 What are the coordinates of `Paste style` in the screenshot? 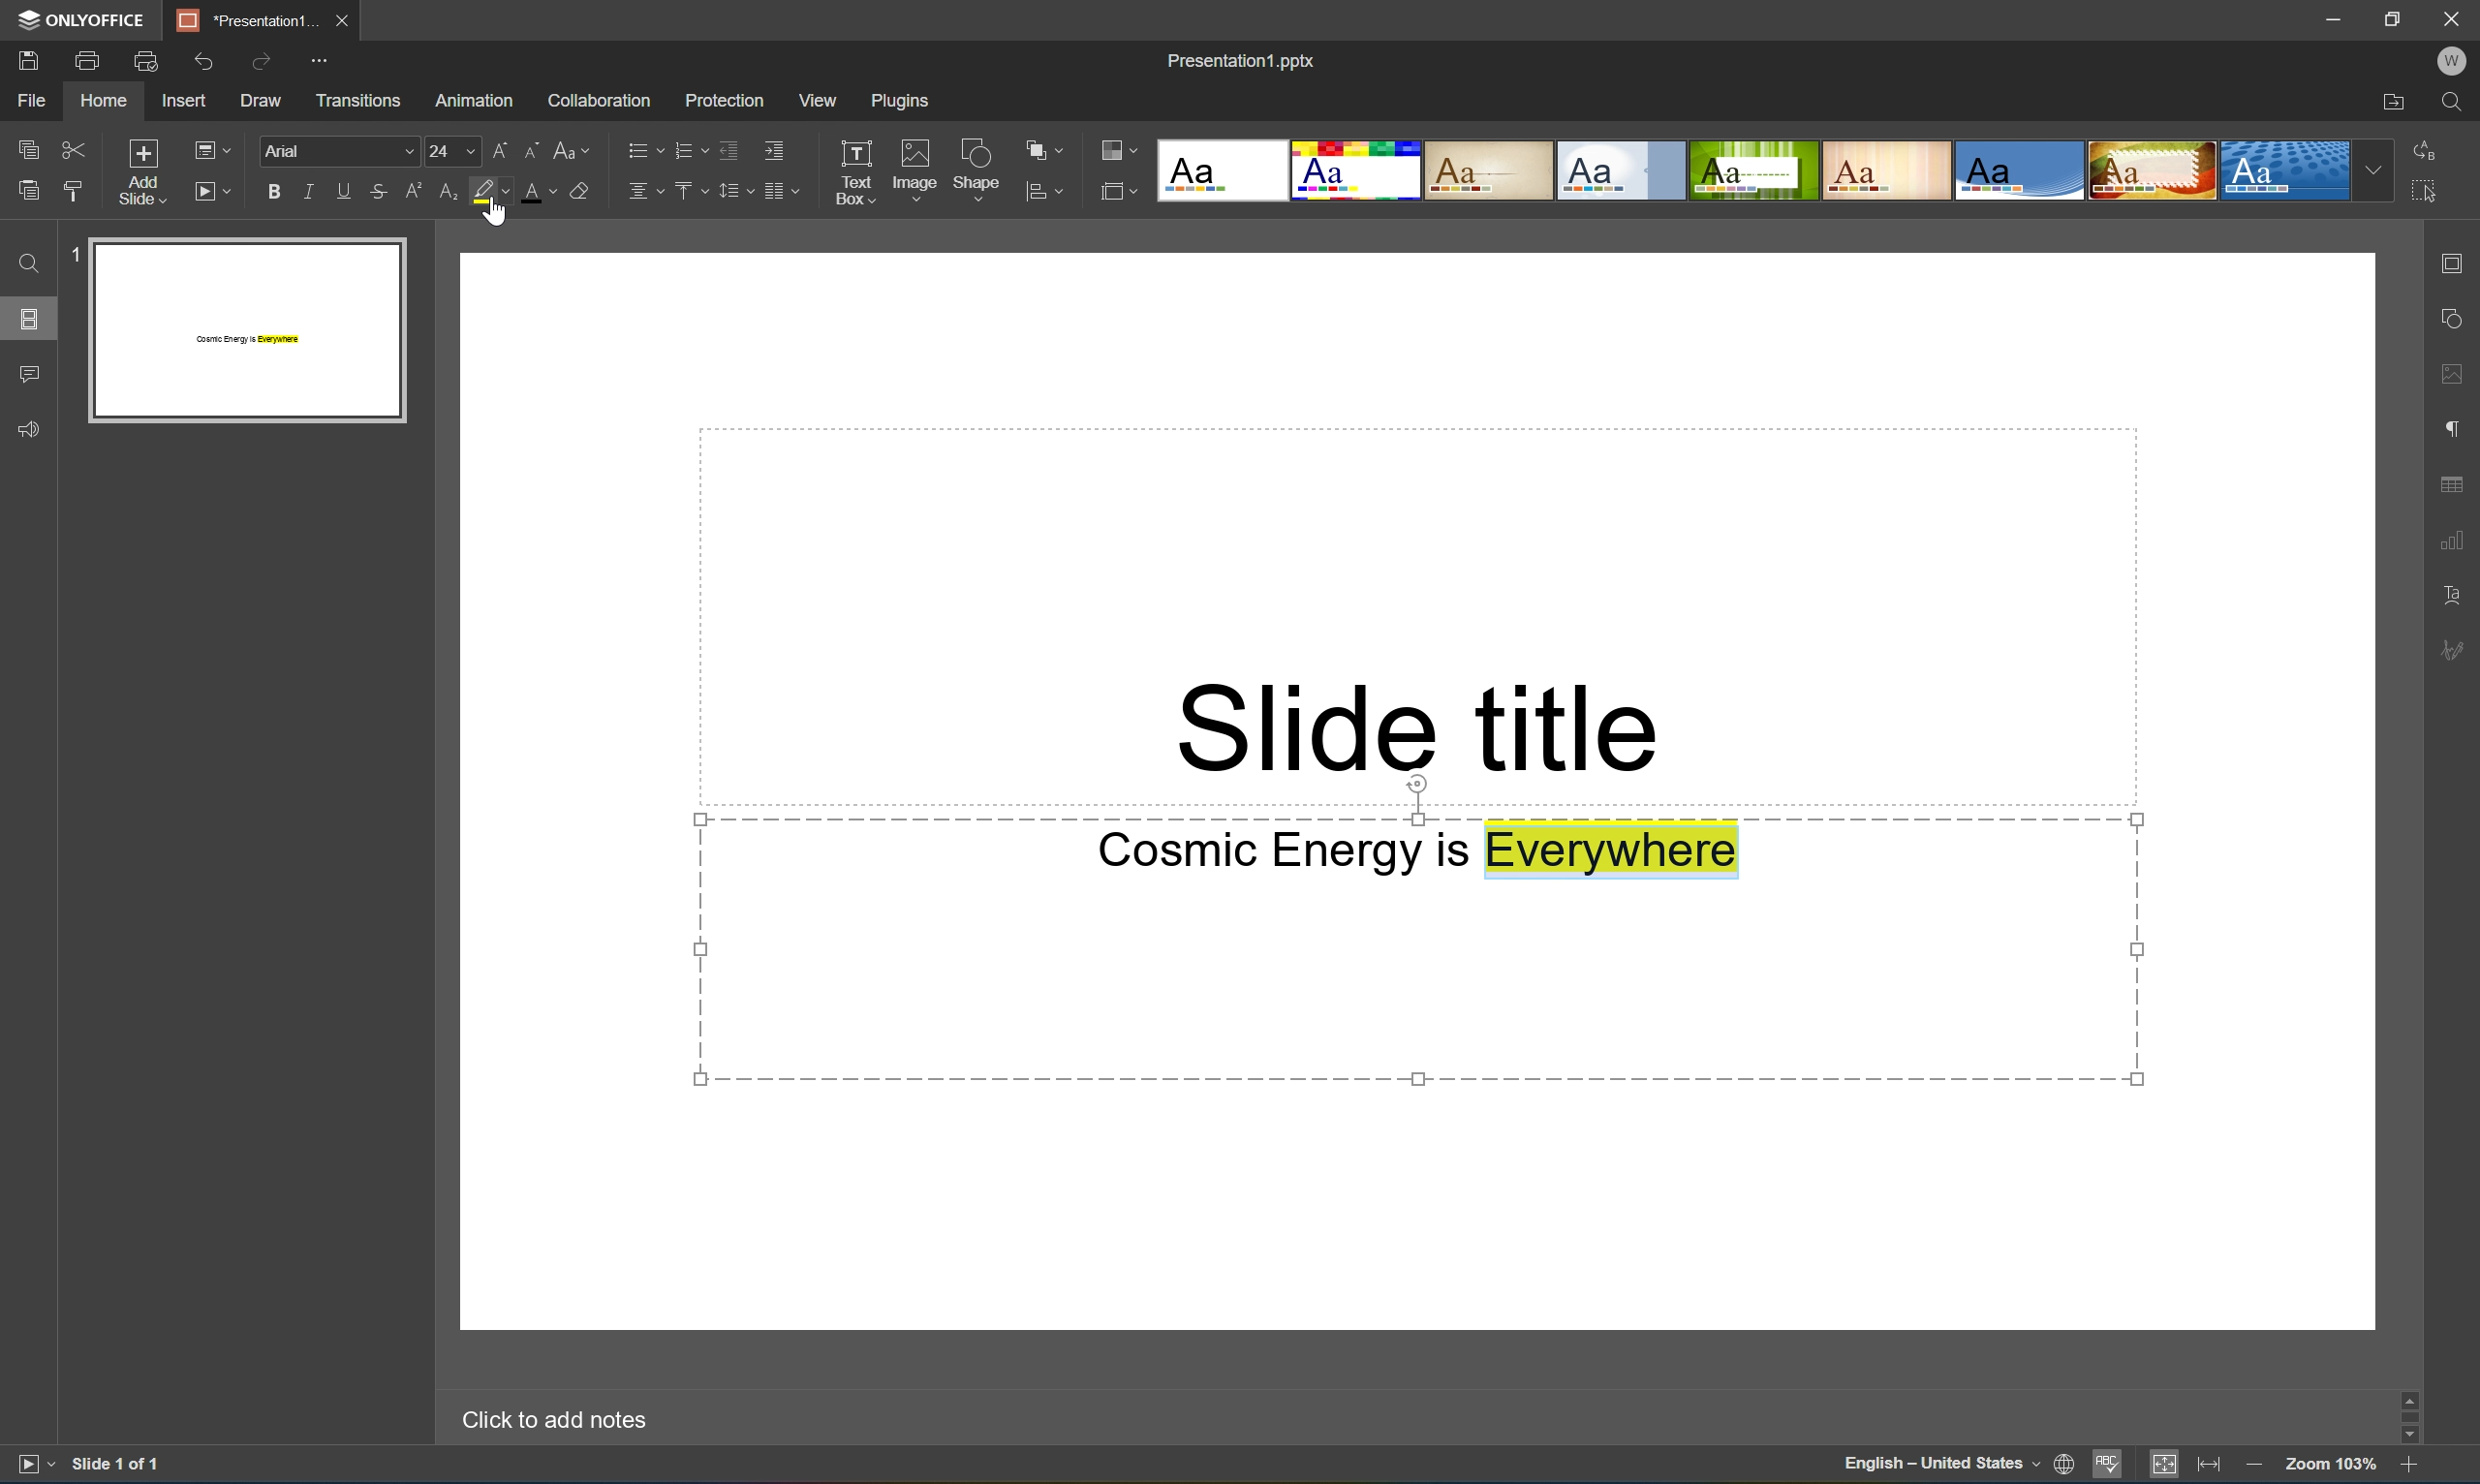 It's located at (79, 189).